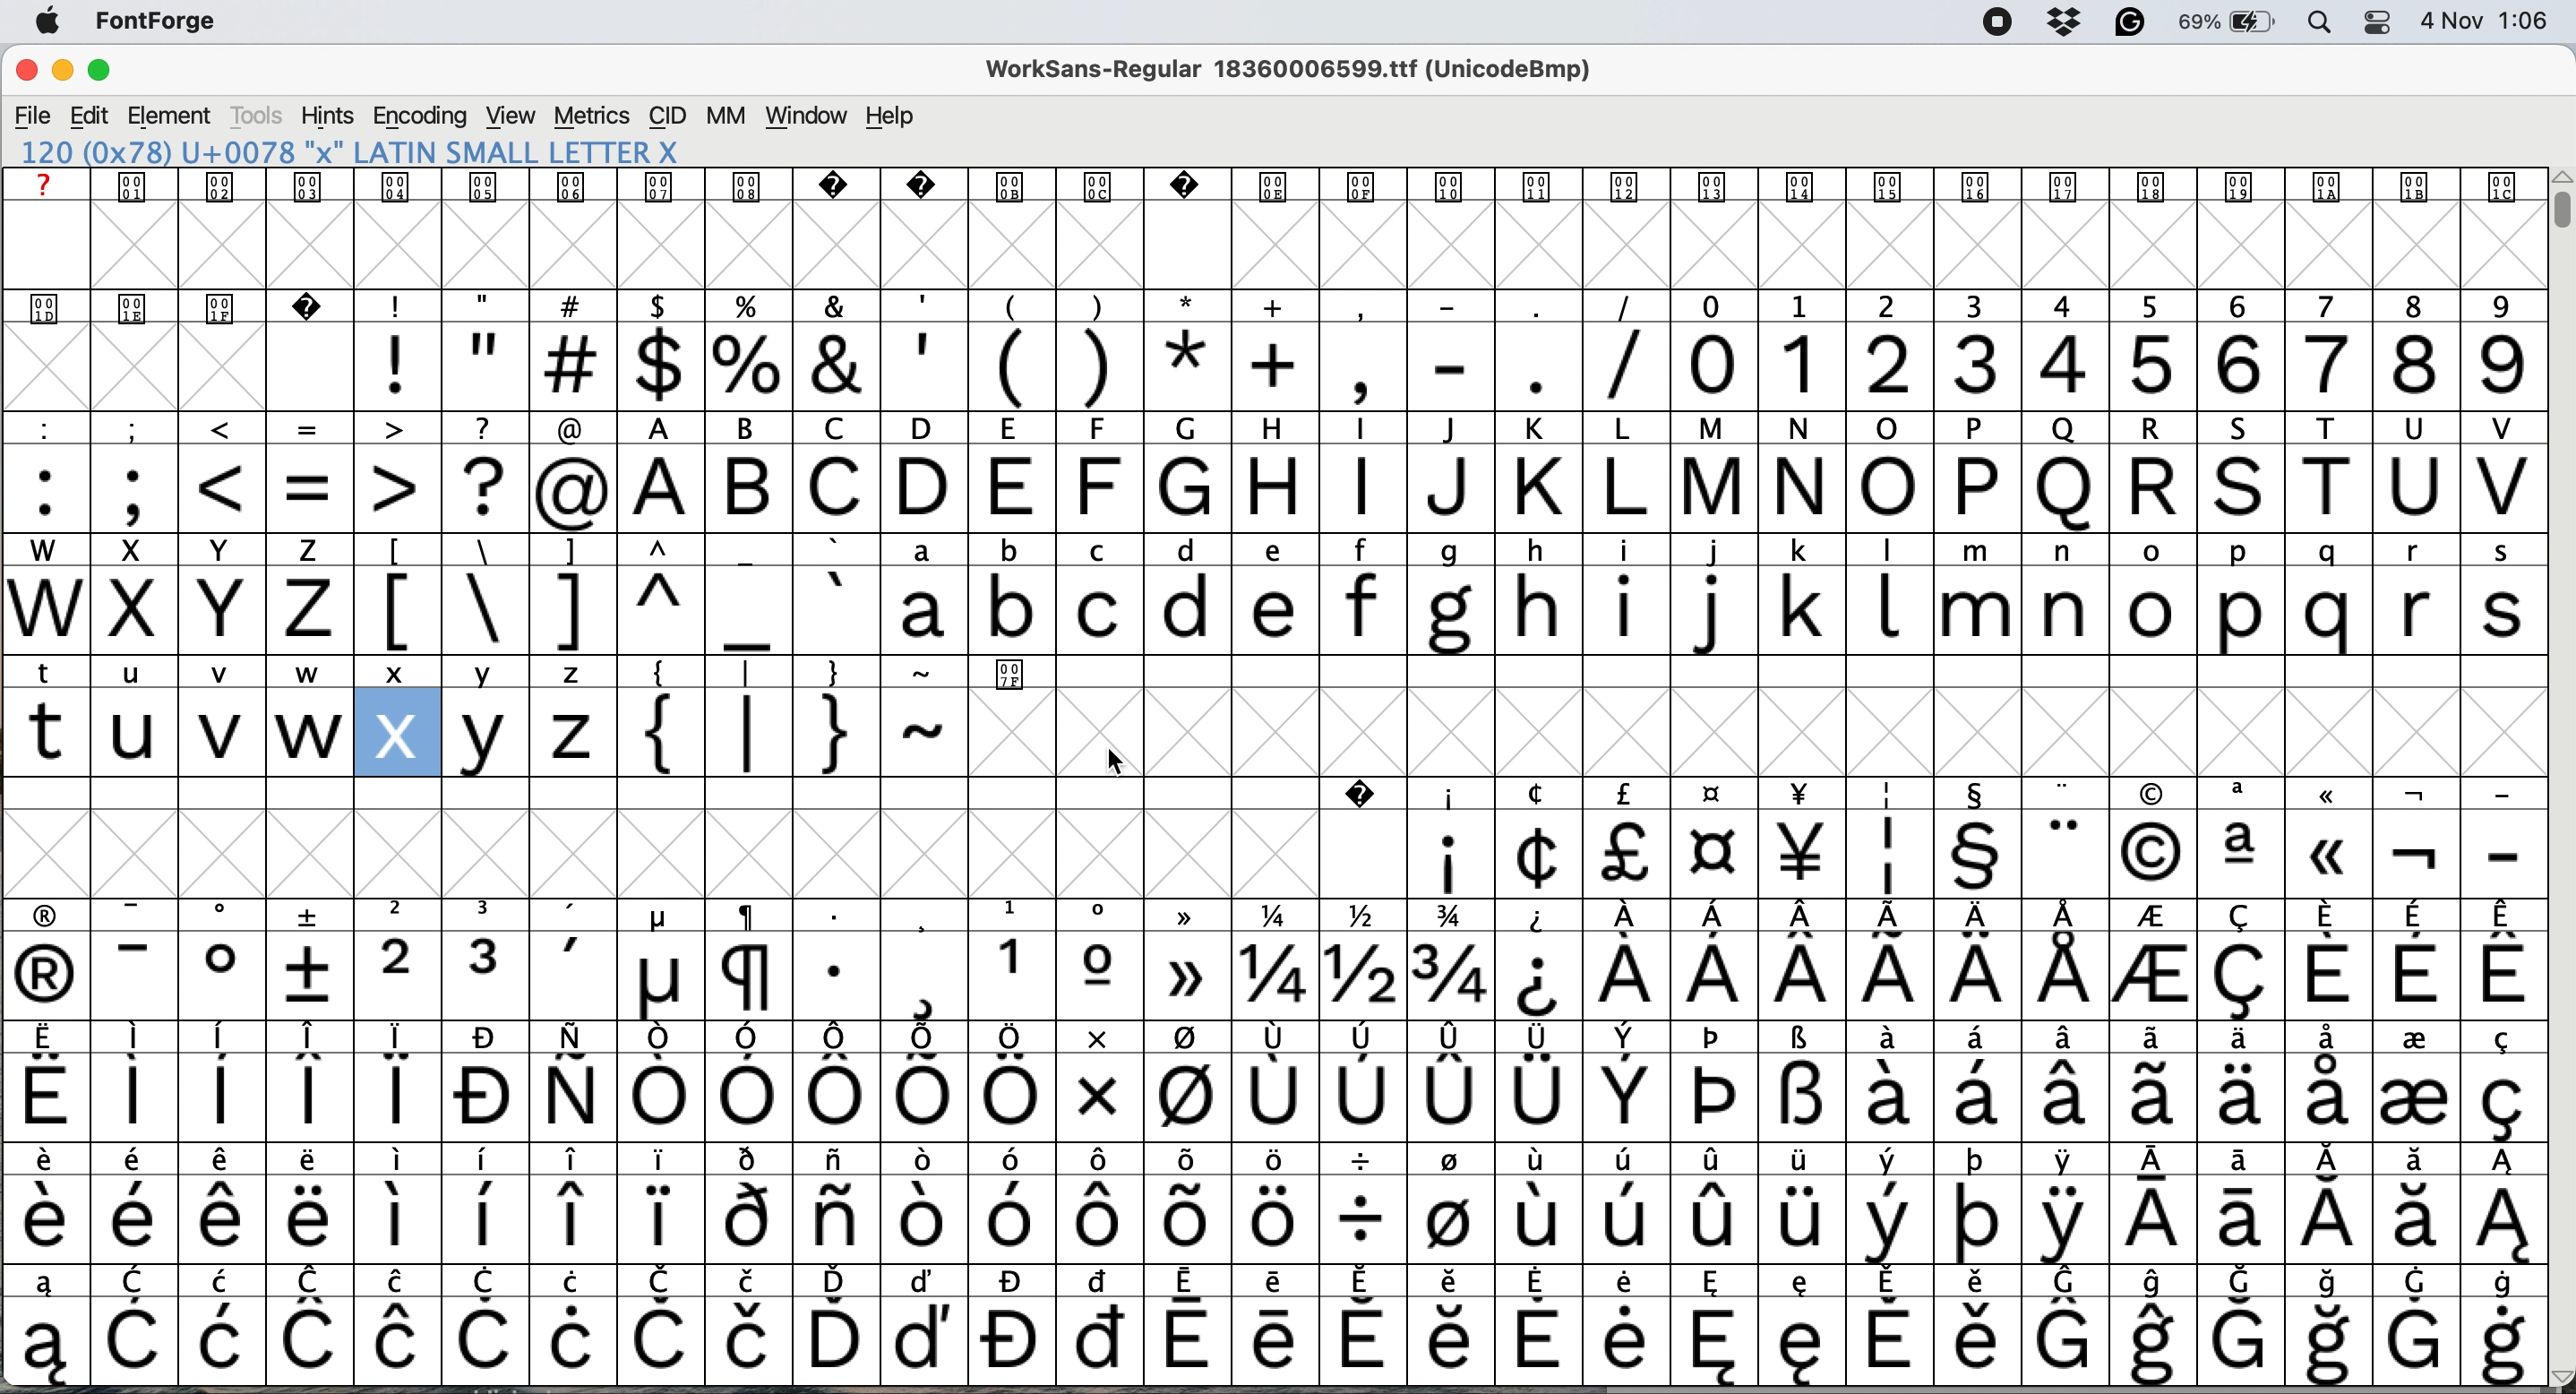 Image resolution: width=2576 pixels, height=1394 pixels. I want to click on data cells, so click(1794, 671).